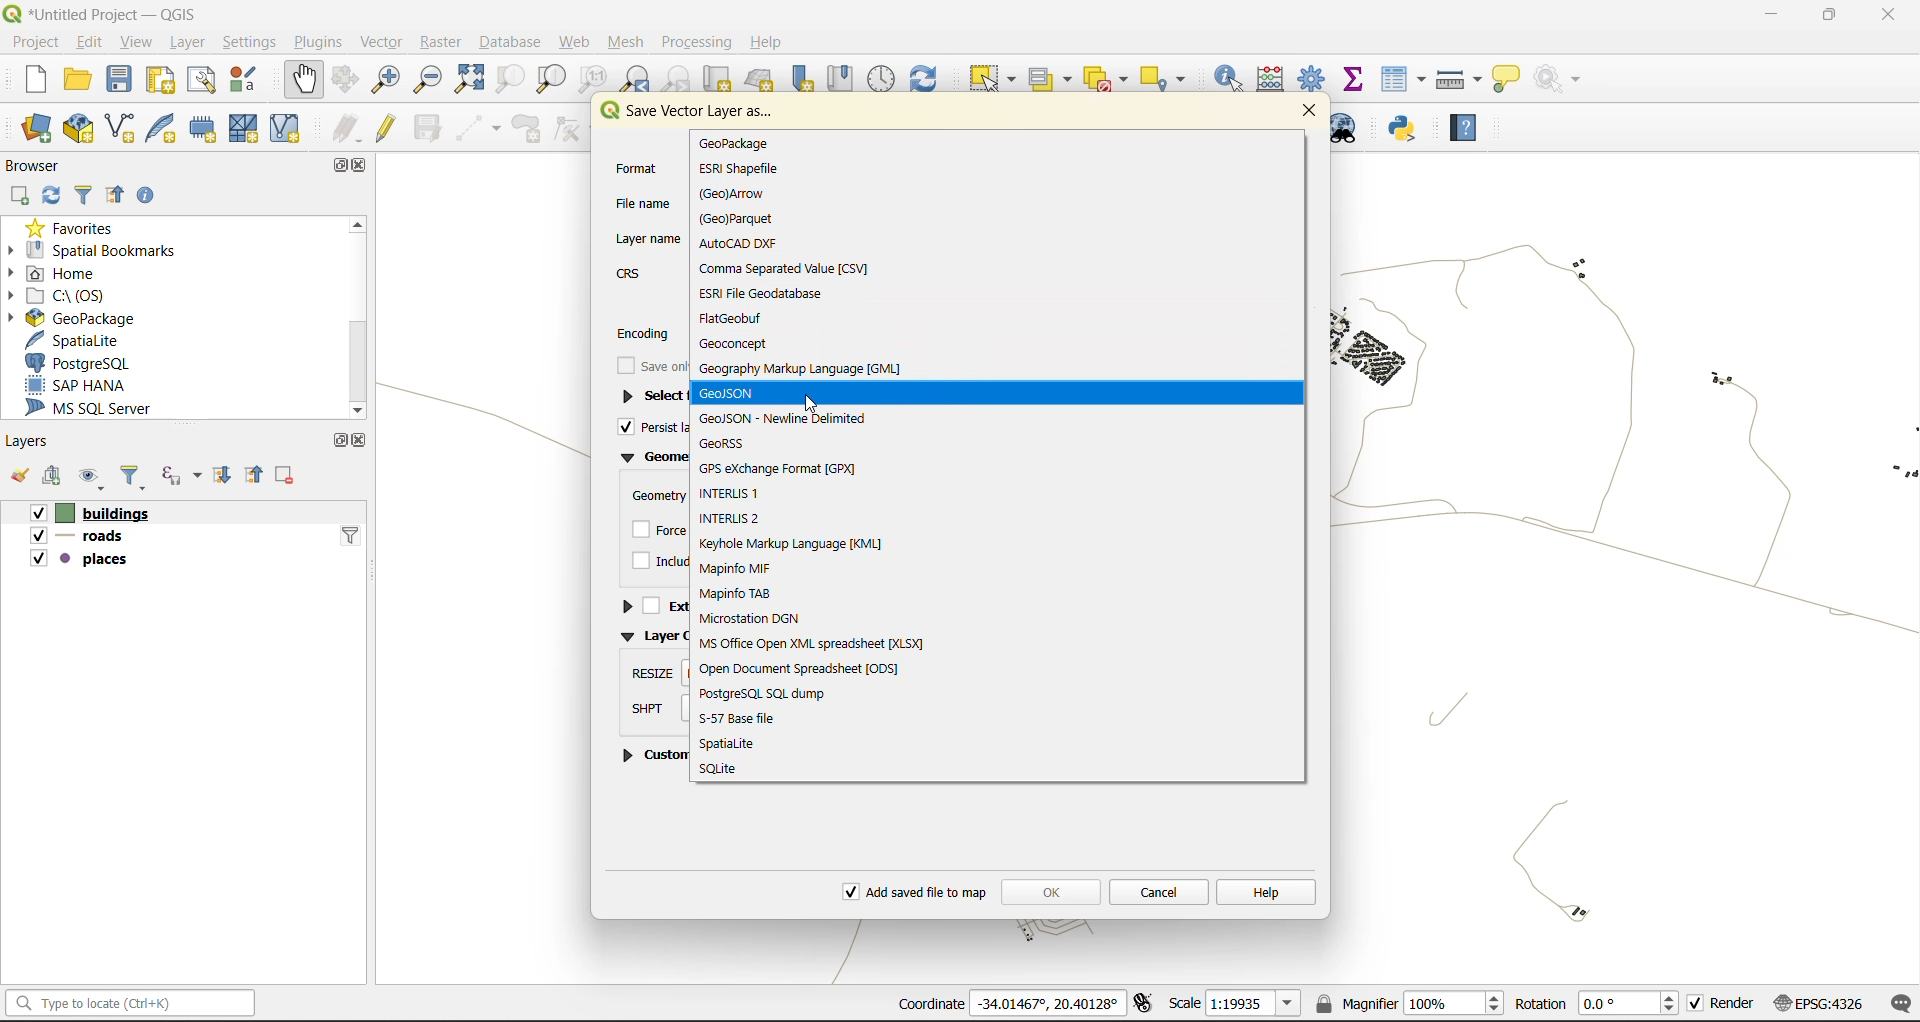  What do you see at coordinates (785, 269) in the screenshot?
I see `csv` at bounding box center [785, 269].